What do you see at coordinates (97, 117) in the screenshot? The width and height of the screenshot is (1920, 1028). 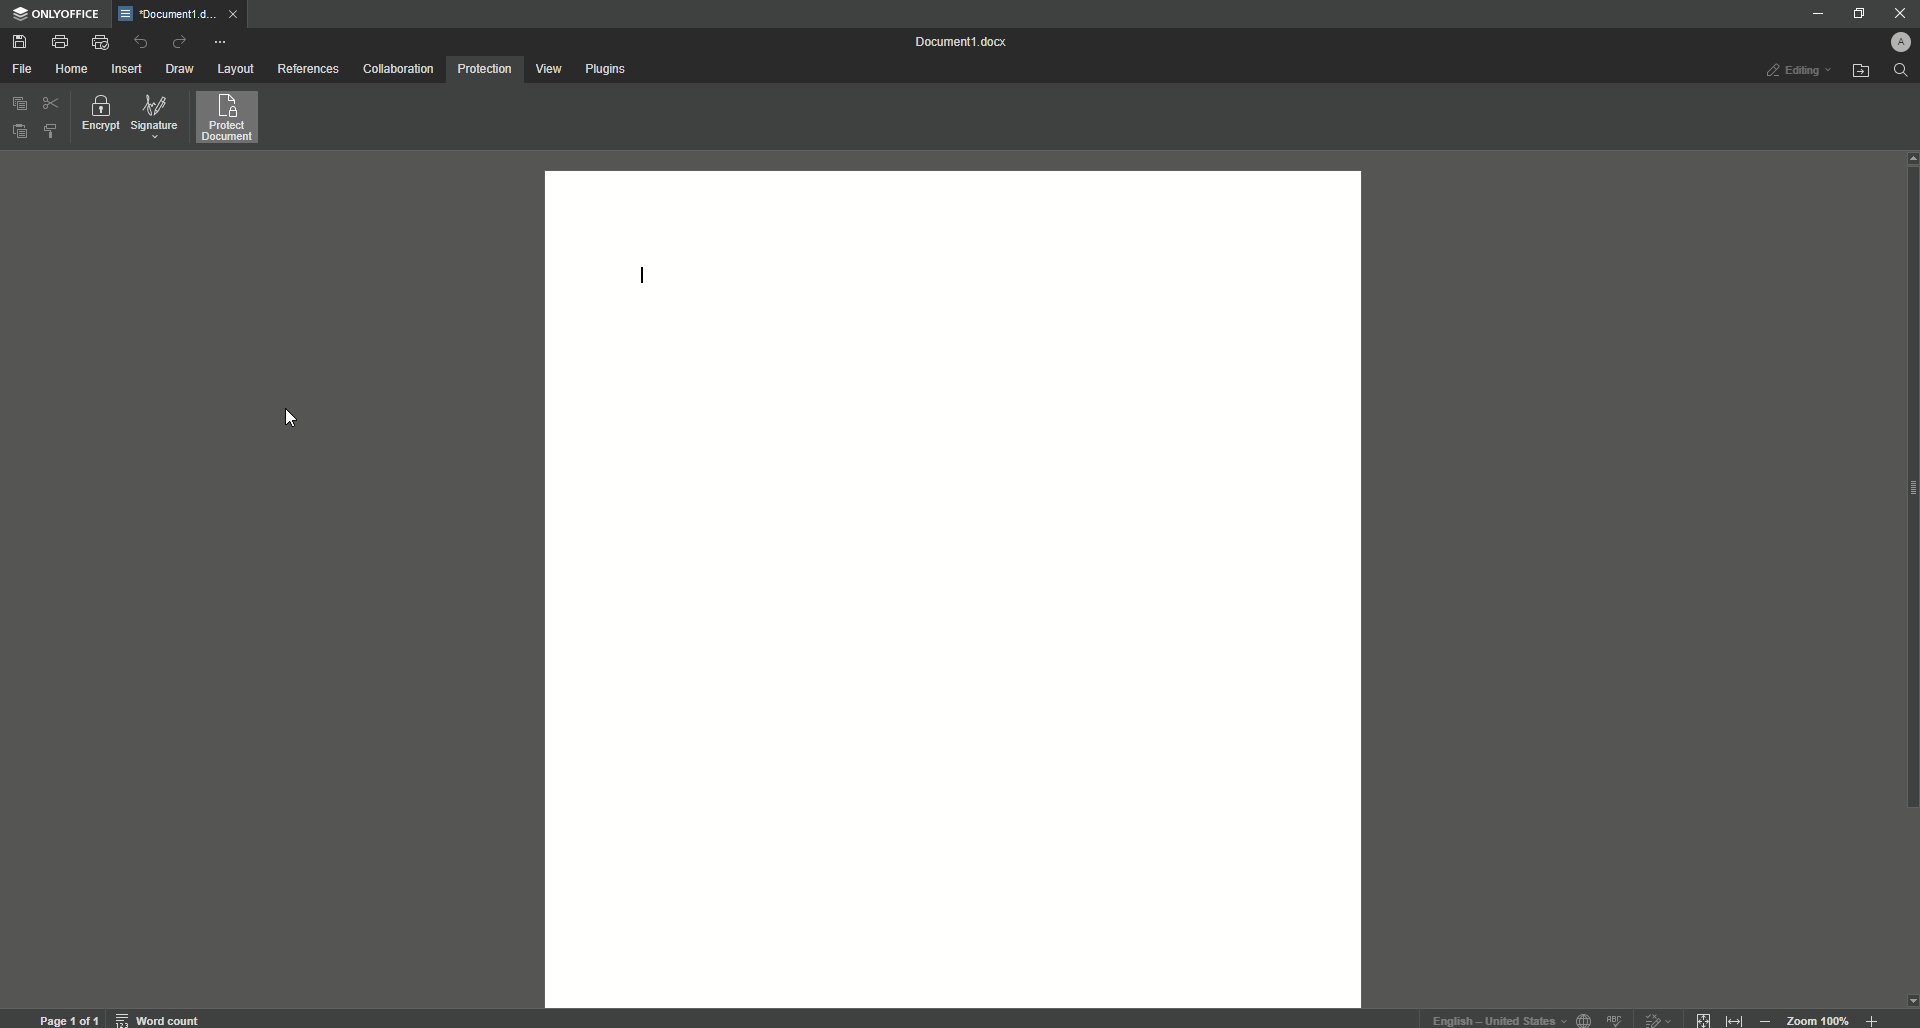 I see `Encrypt` at bounding box center [97, 117].